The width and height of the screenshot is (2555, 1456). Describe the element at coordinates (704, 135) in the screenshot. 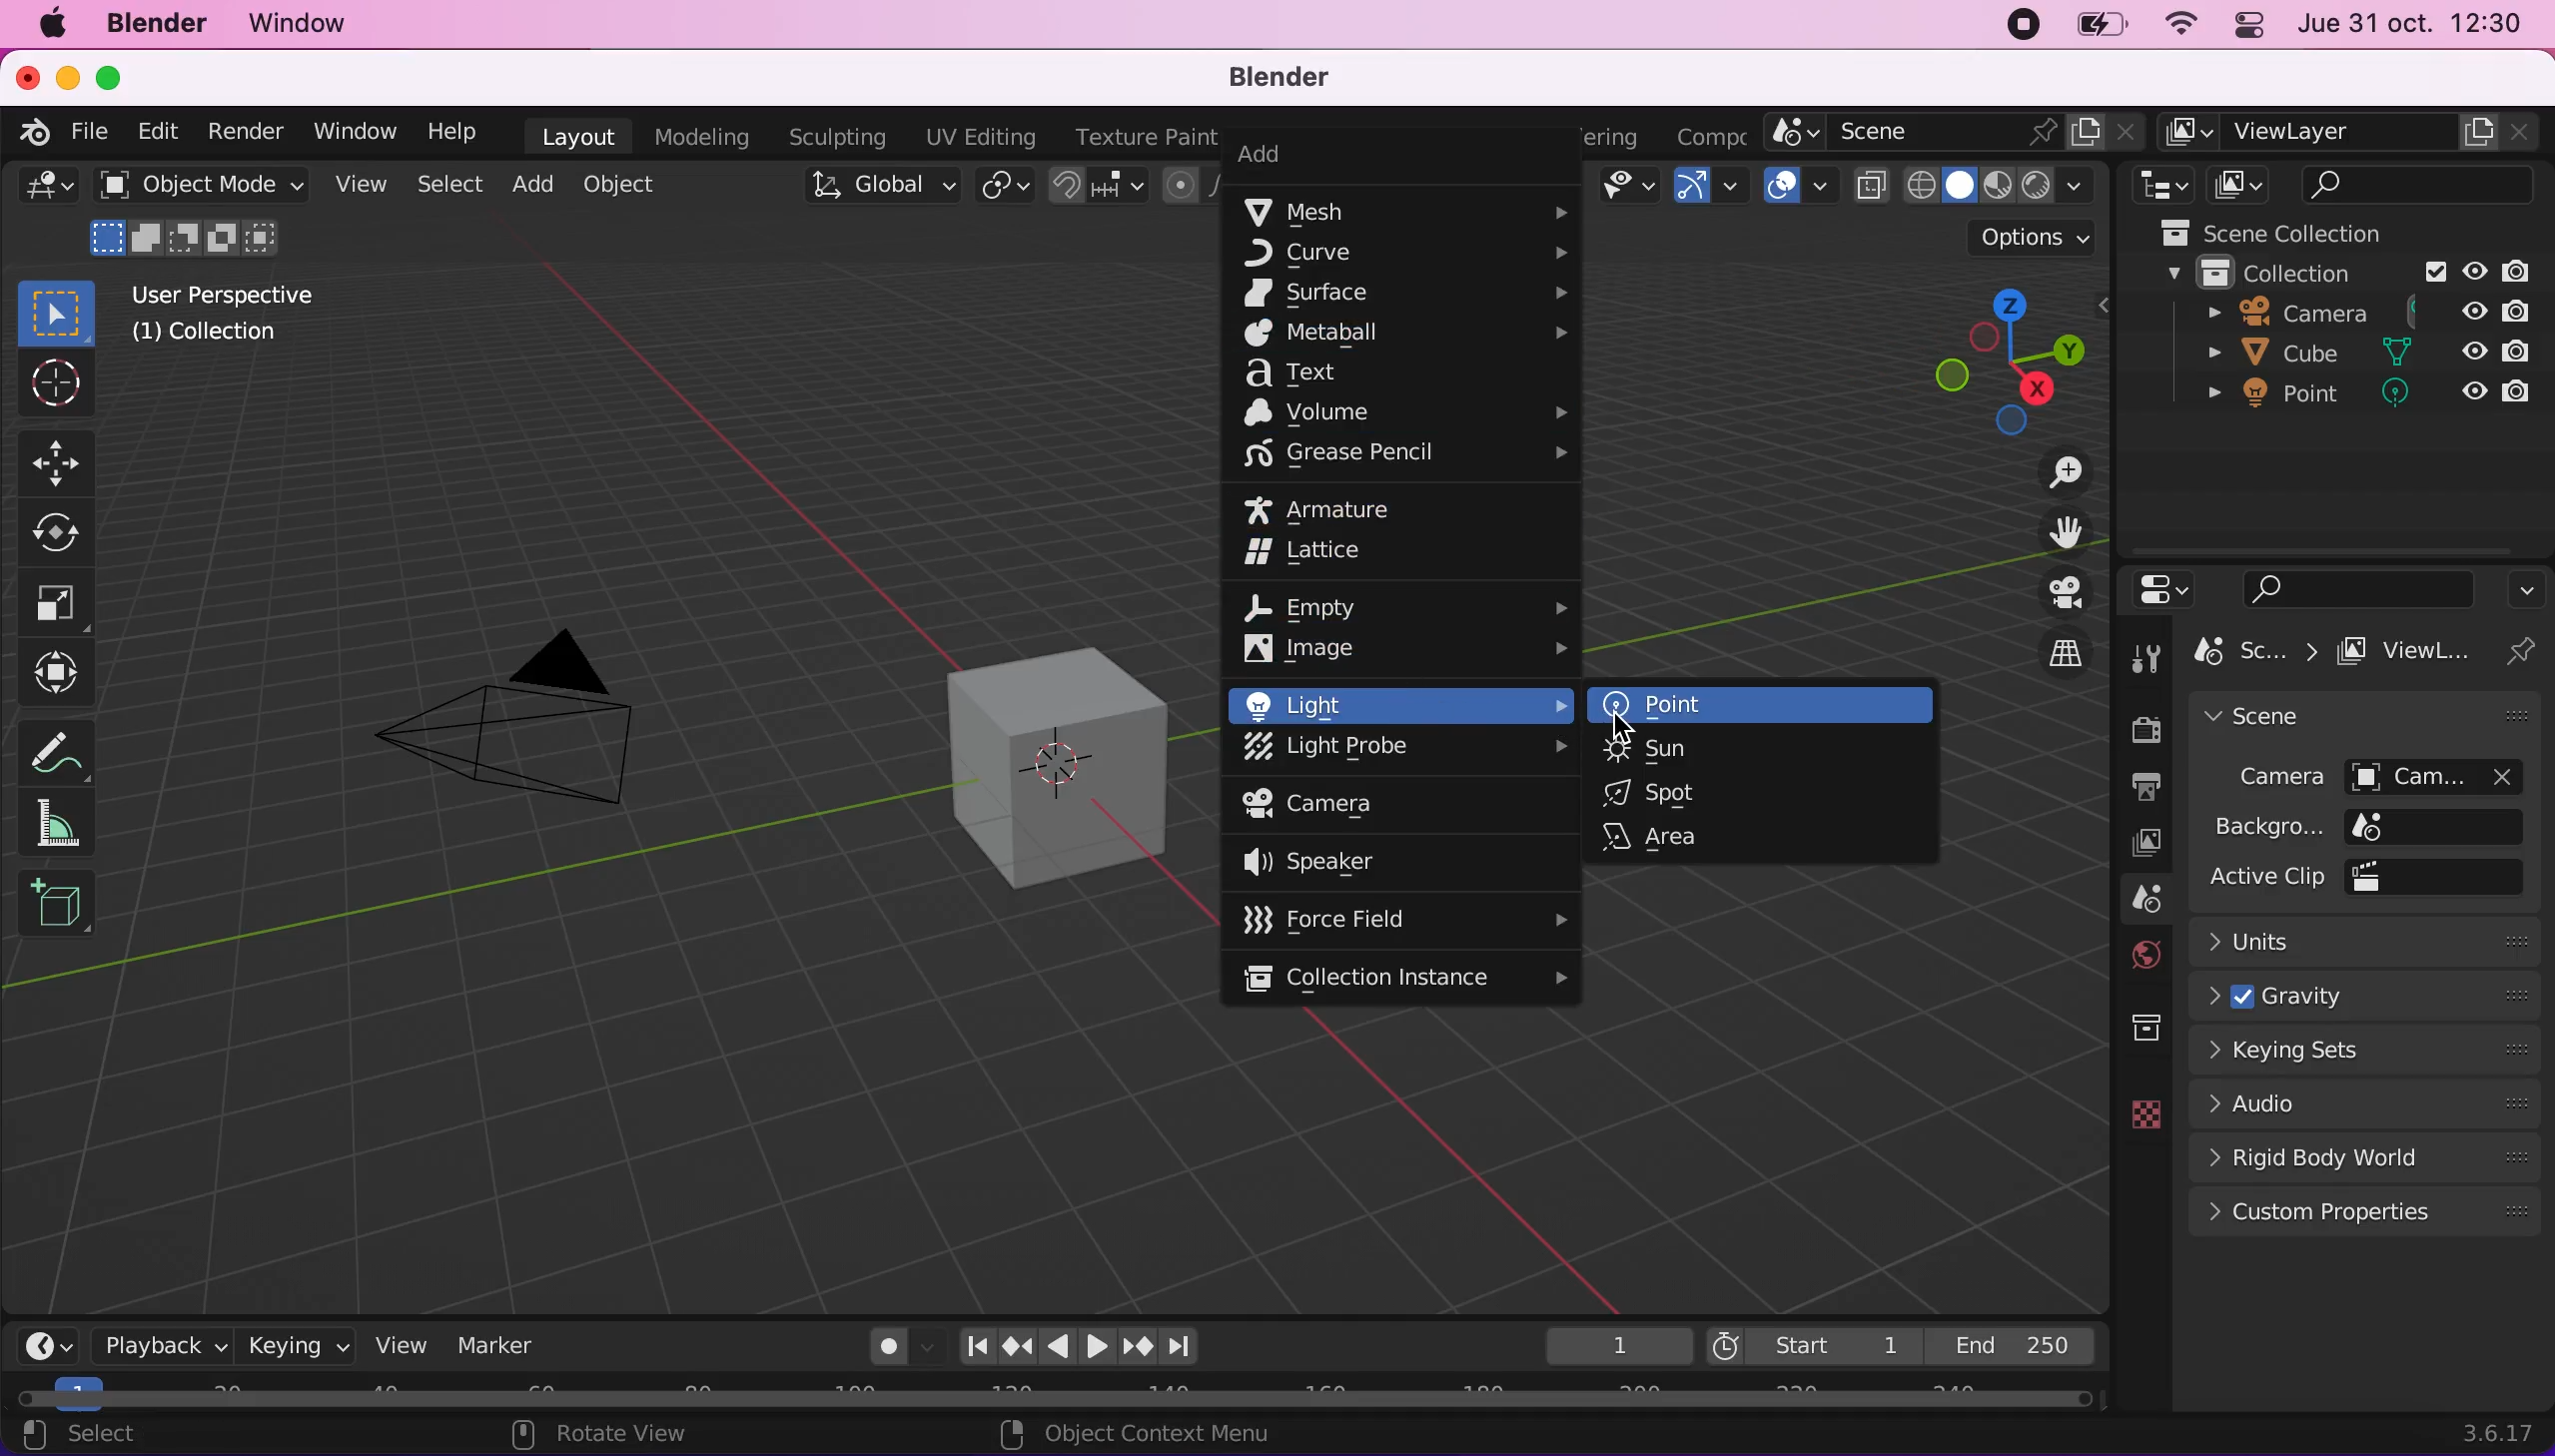

I see `modeling` at that location.